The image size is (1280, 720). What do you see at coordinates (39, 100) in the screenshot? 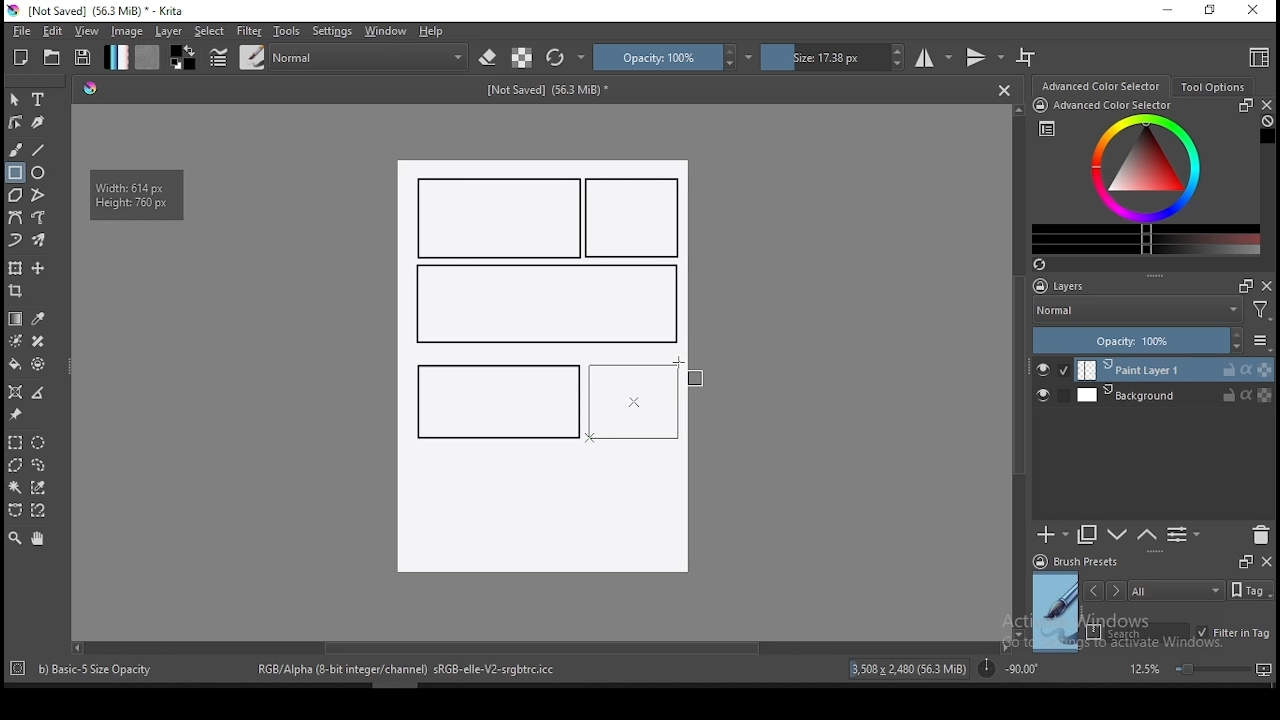
I see `text tool` at bounding box center [39, 100].